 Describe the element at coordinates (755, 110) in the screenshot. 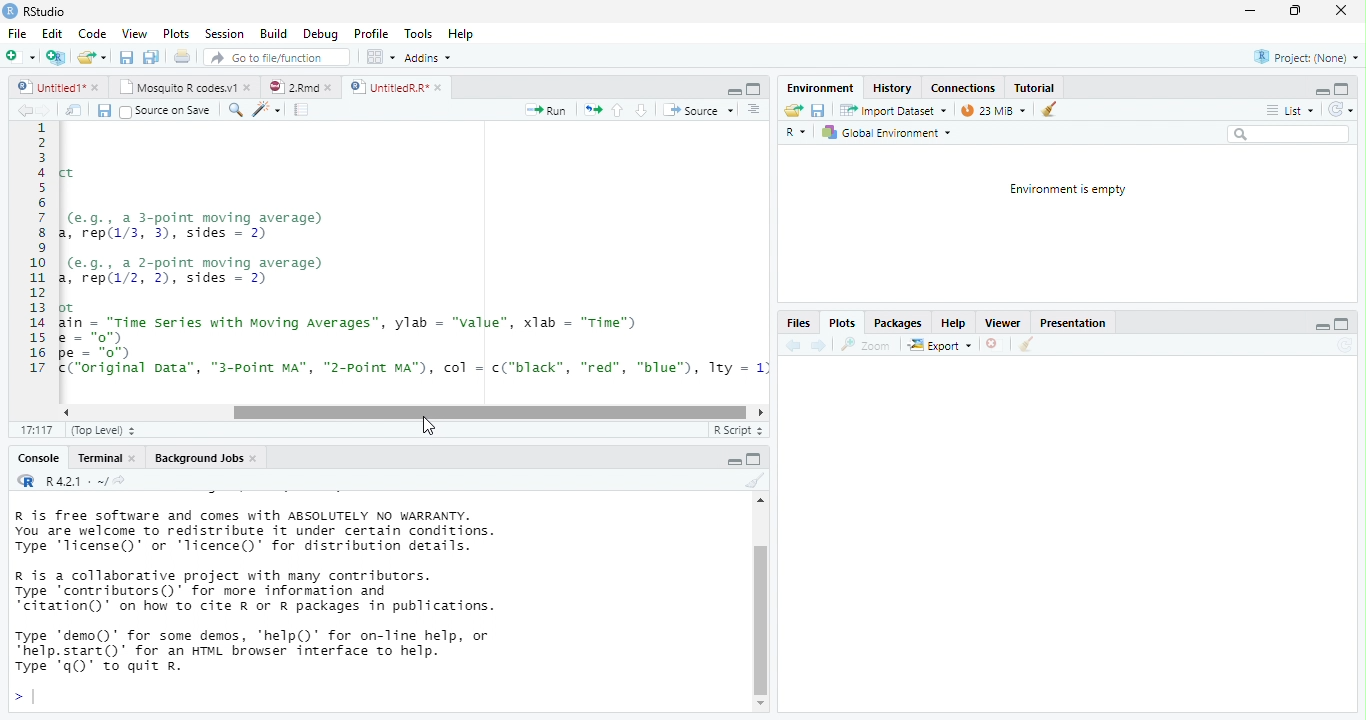

I see `Document outline` at that location.